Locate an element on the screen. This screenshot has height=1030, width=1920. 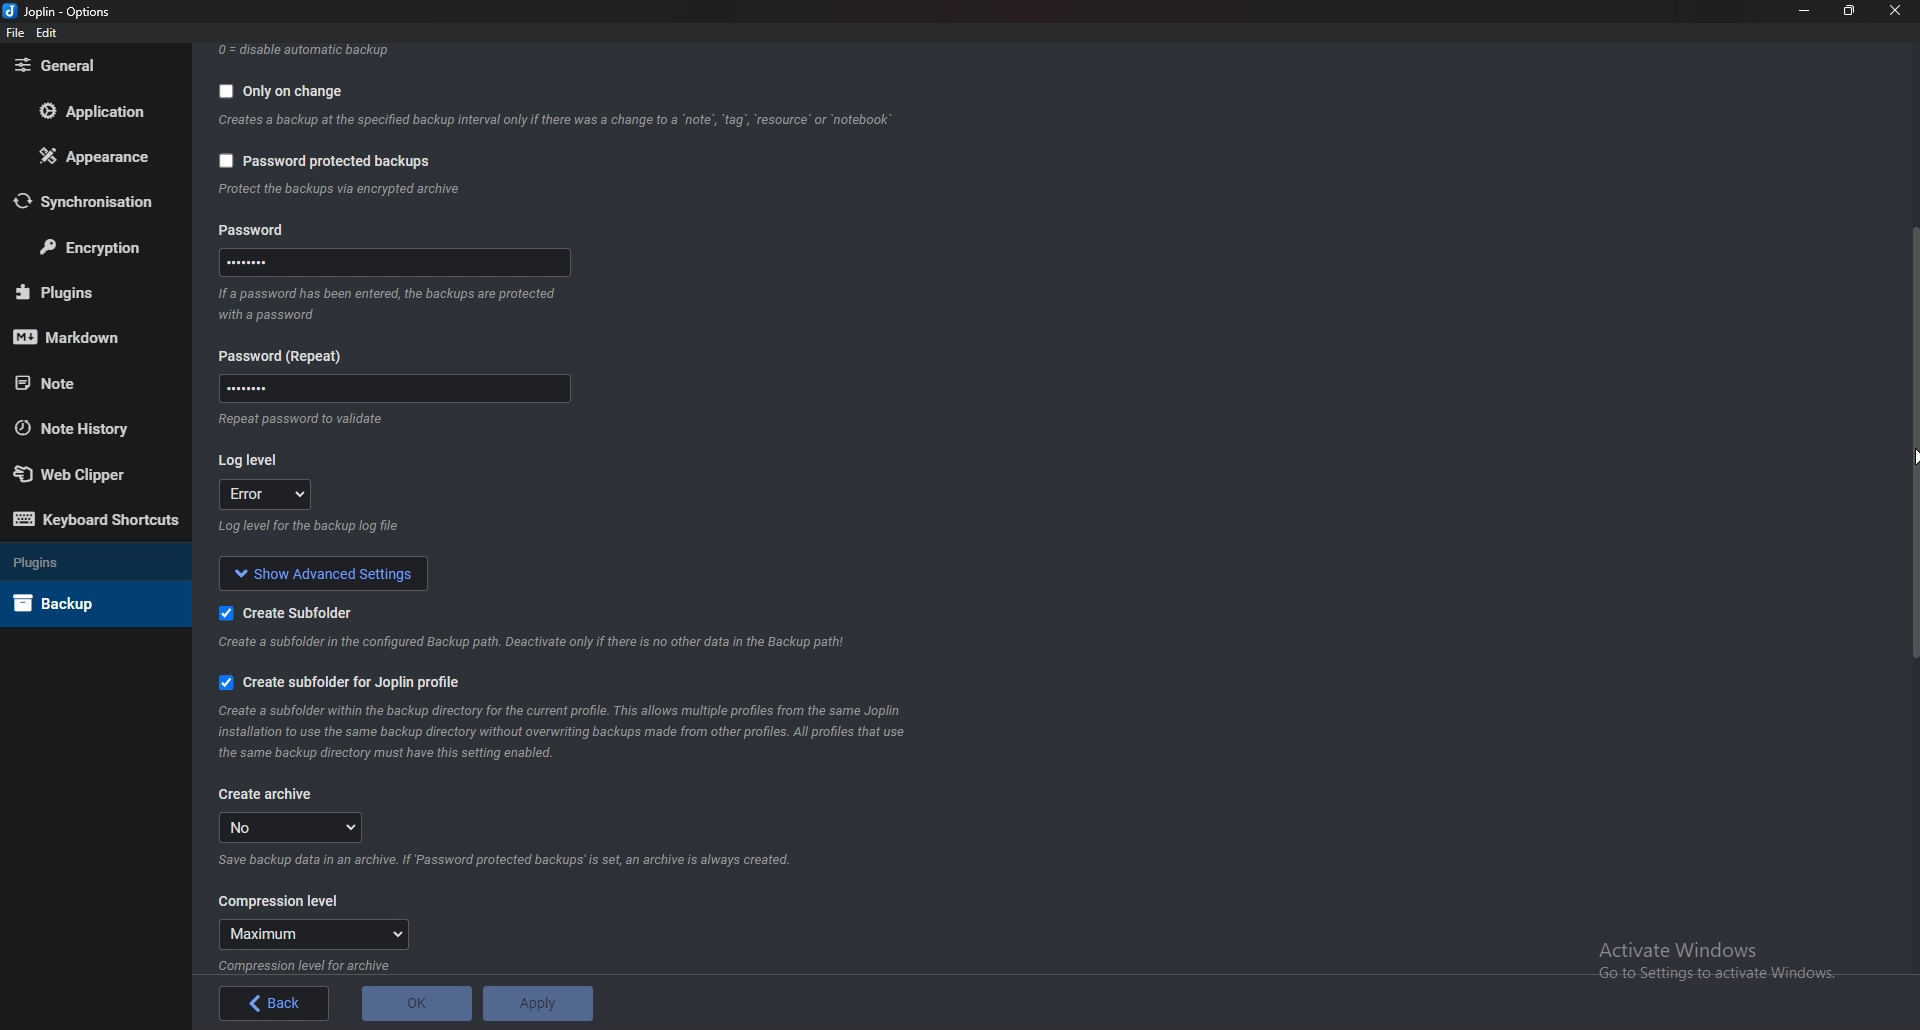
Password is located at coordinates (400, 262).